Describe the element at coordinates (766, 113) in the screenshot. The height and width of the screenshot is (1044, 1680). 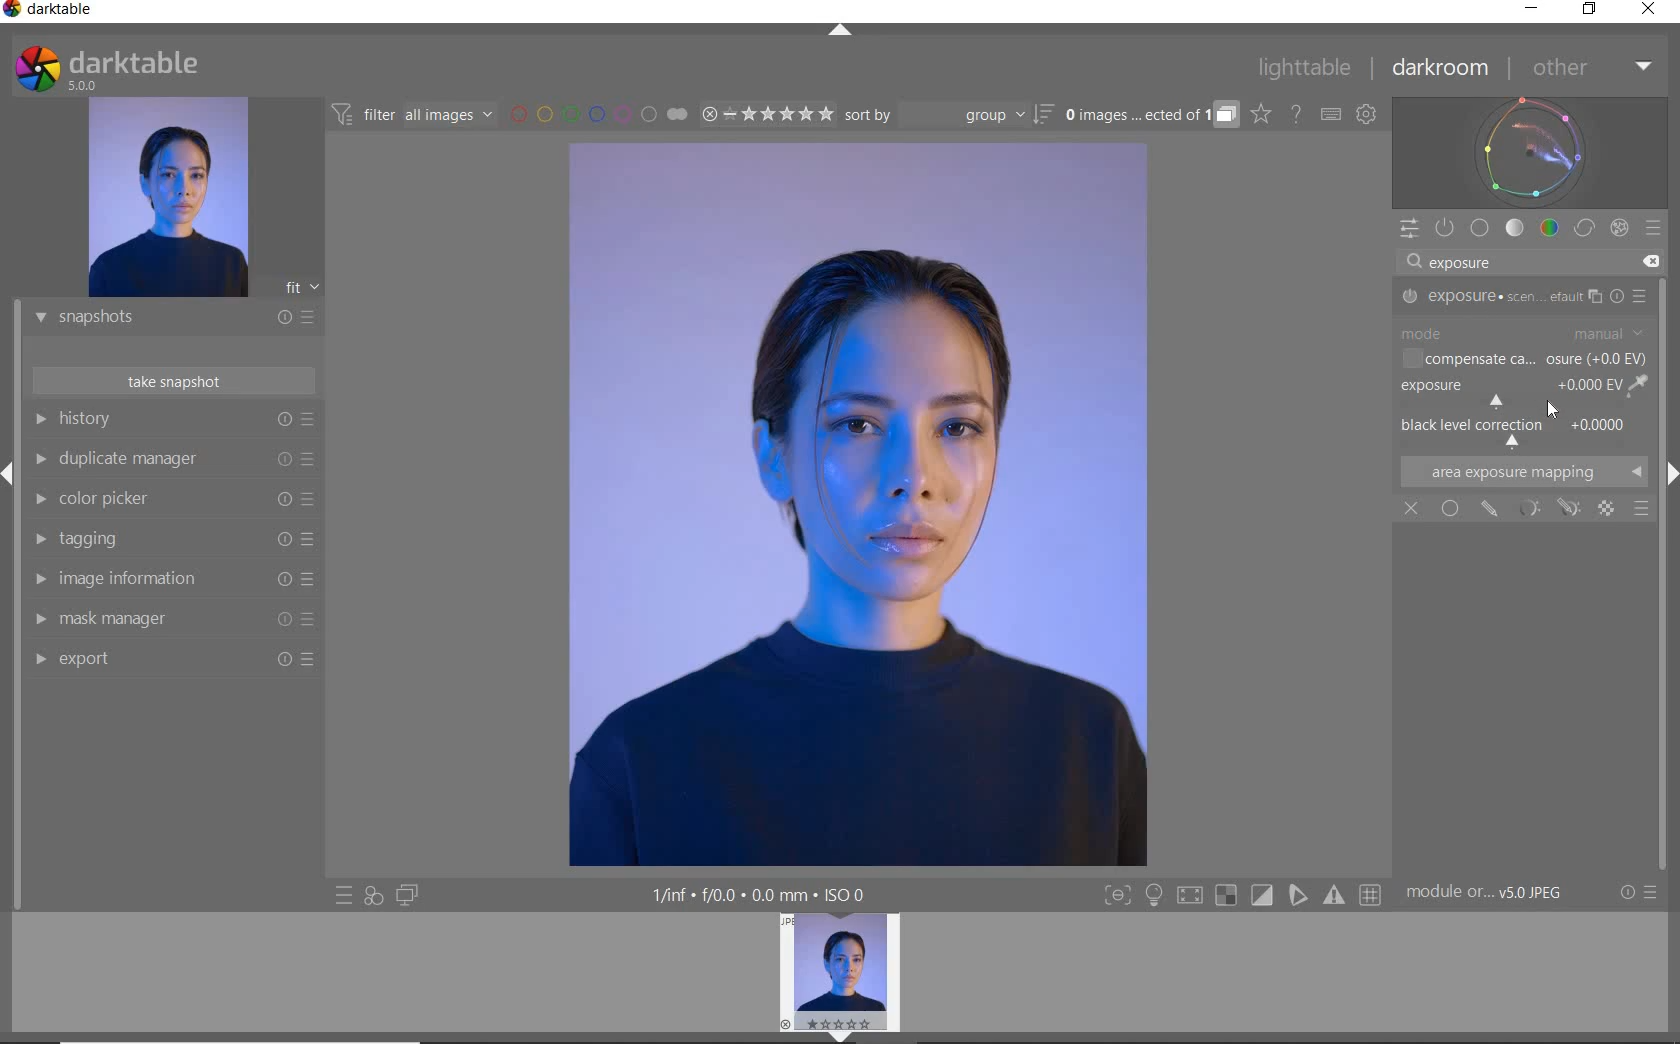
I see `RANGE RATING OF SELECTED IMAGES` at that location.